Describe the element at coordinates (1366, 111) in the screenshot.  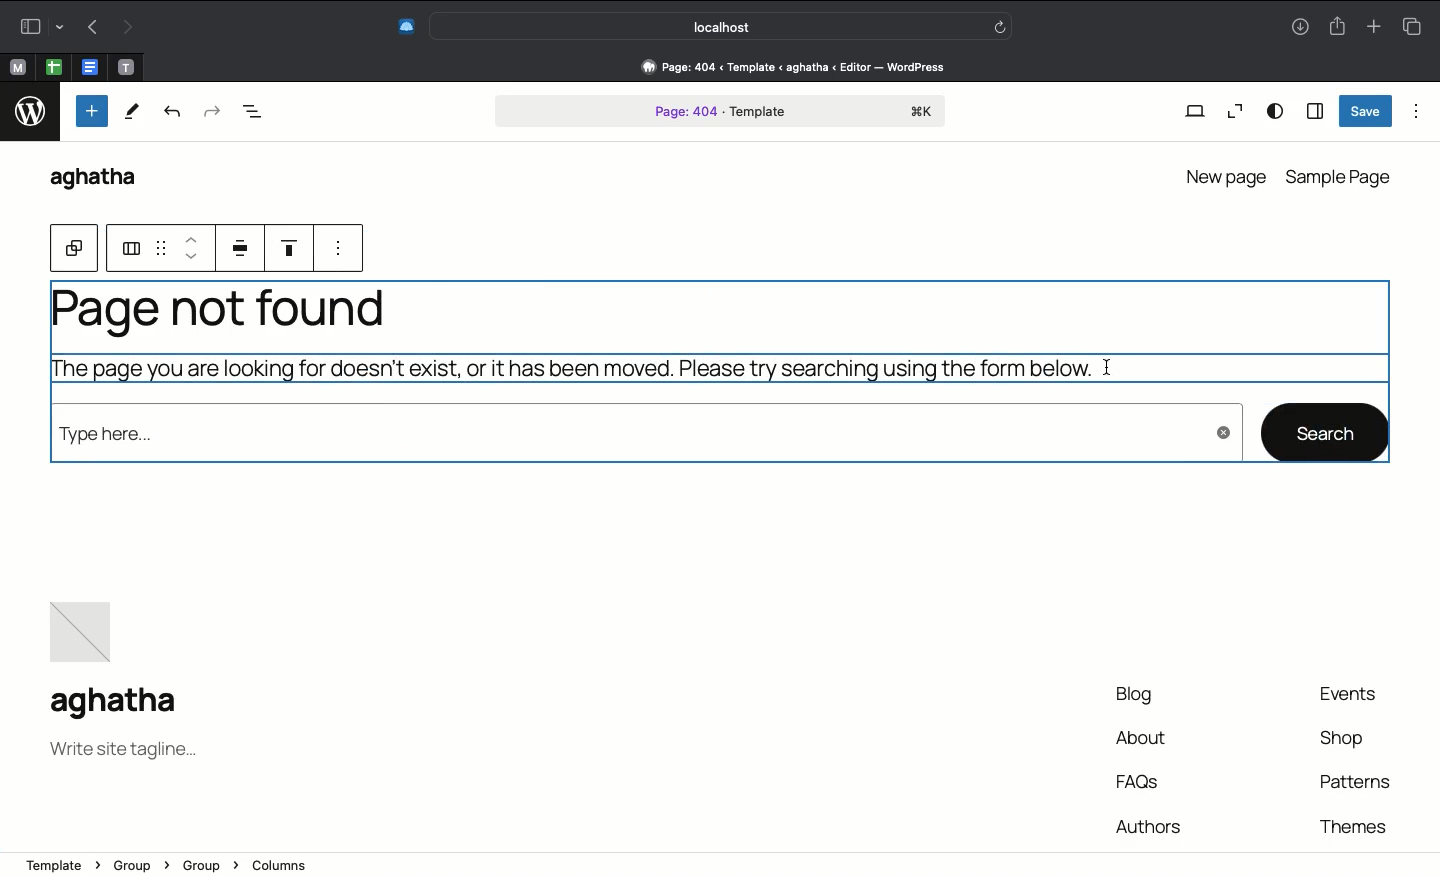
I see `Save` at that location.